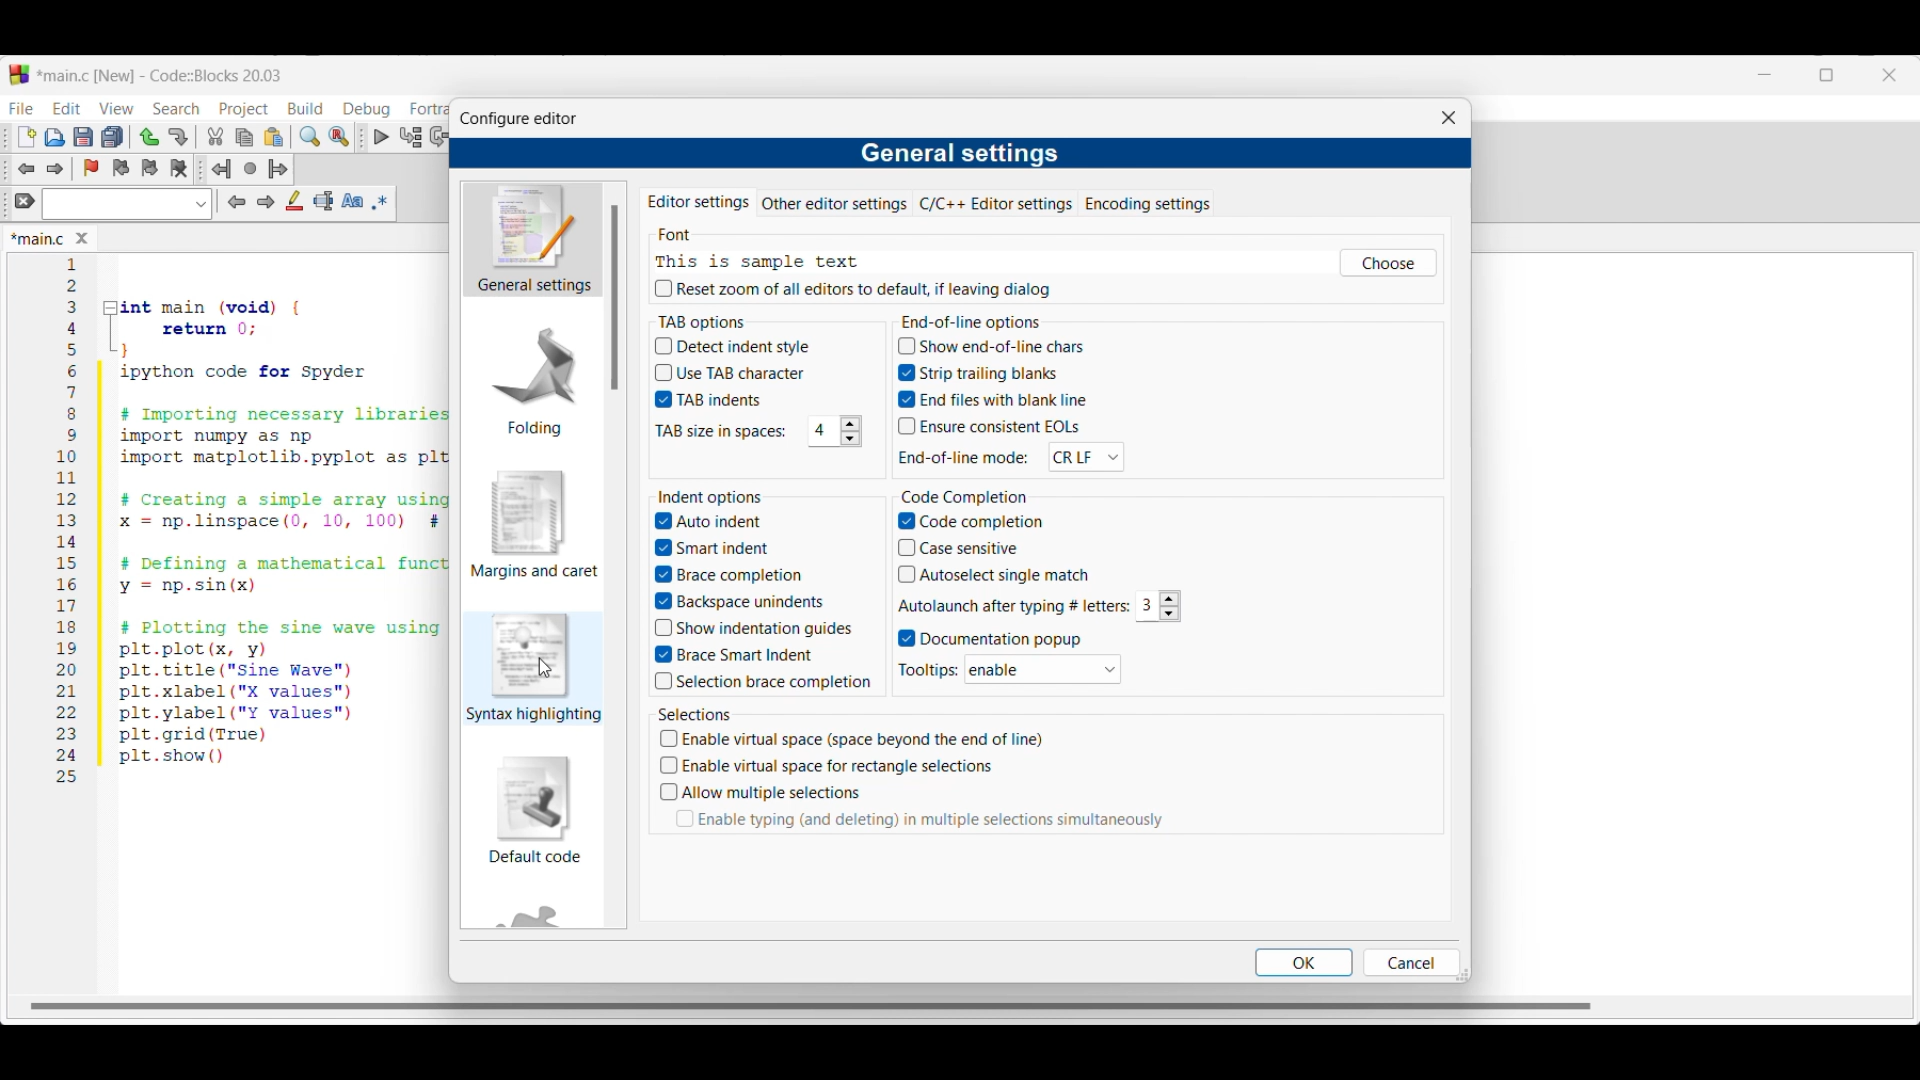  Describe the element at coordinates (38, 240) in the screenshot. I see `Current tab` at that location.